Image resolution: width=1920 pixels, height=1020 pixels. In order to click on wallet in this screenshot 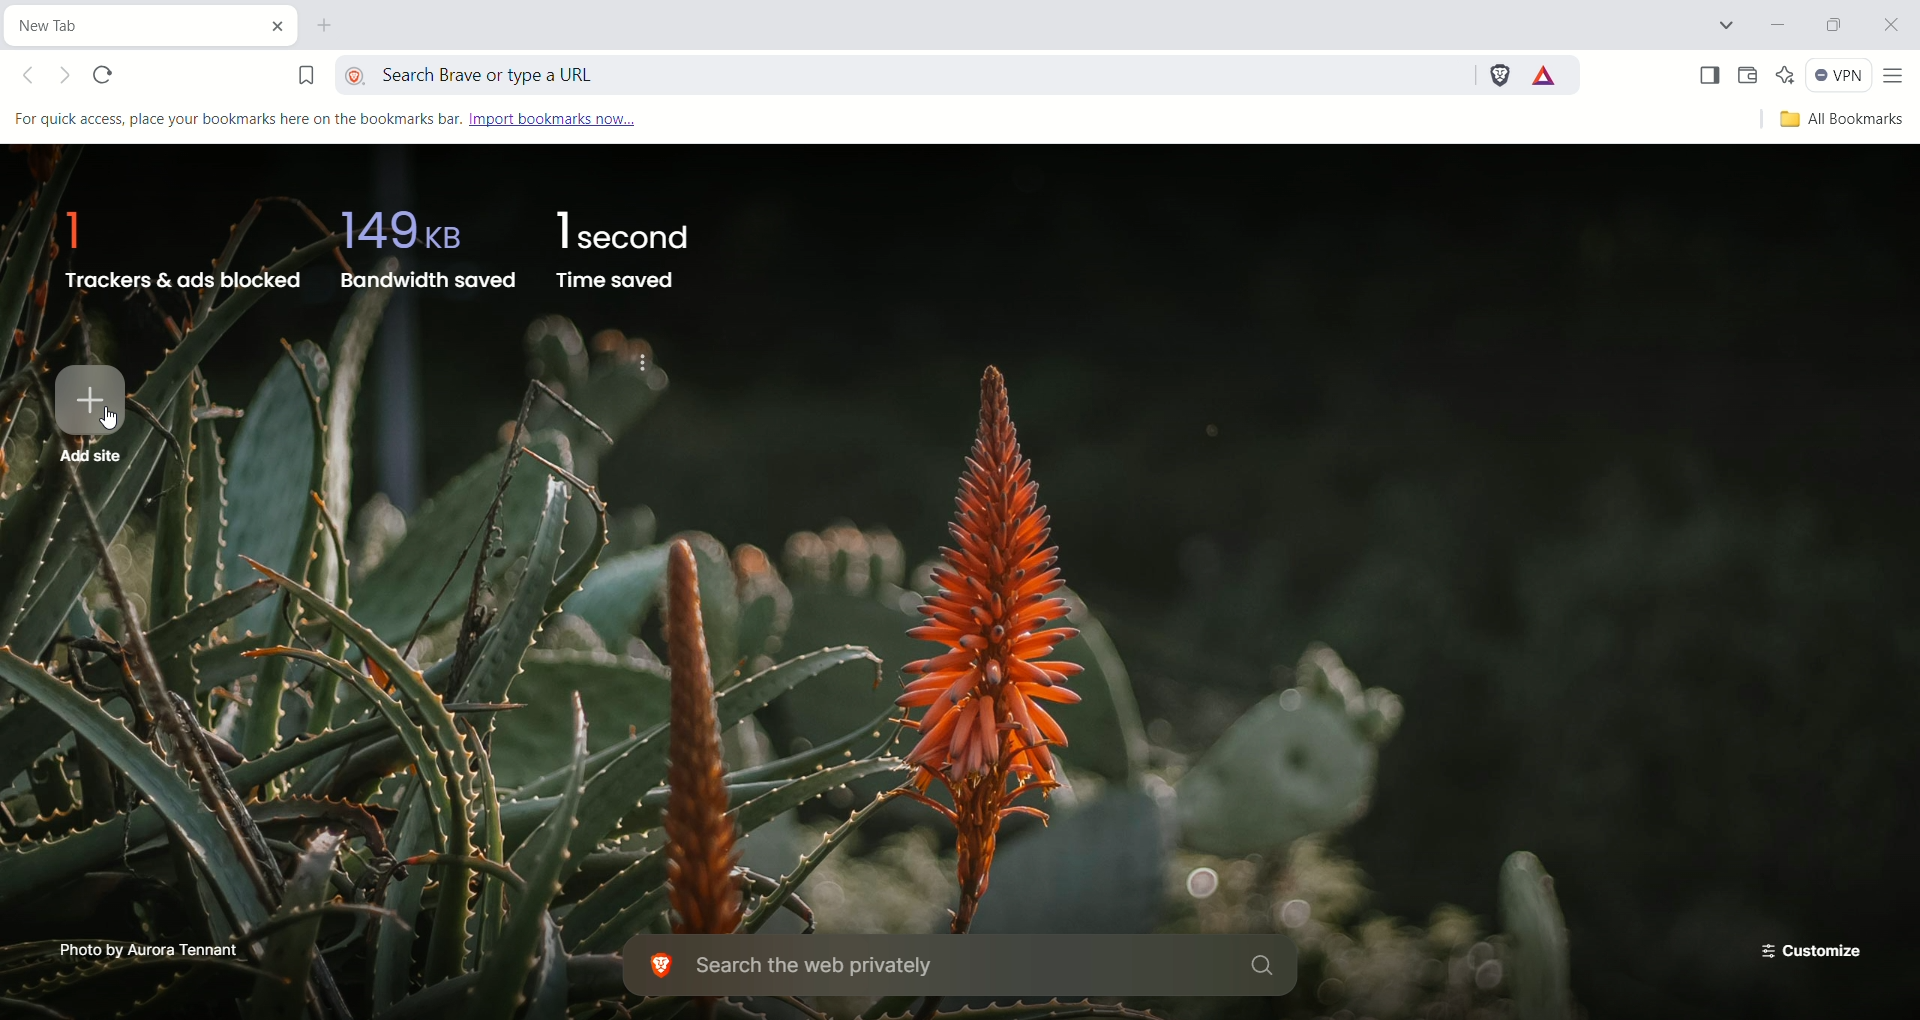, I will do `click(1748, 76)`.